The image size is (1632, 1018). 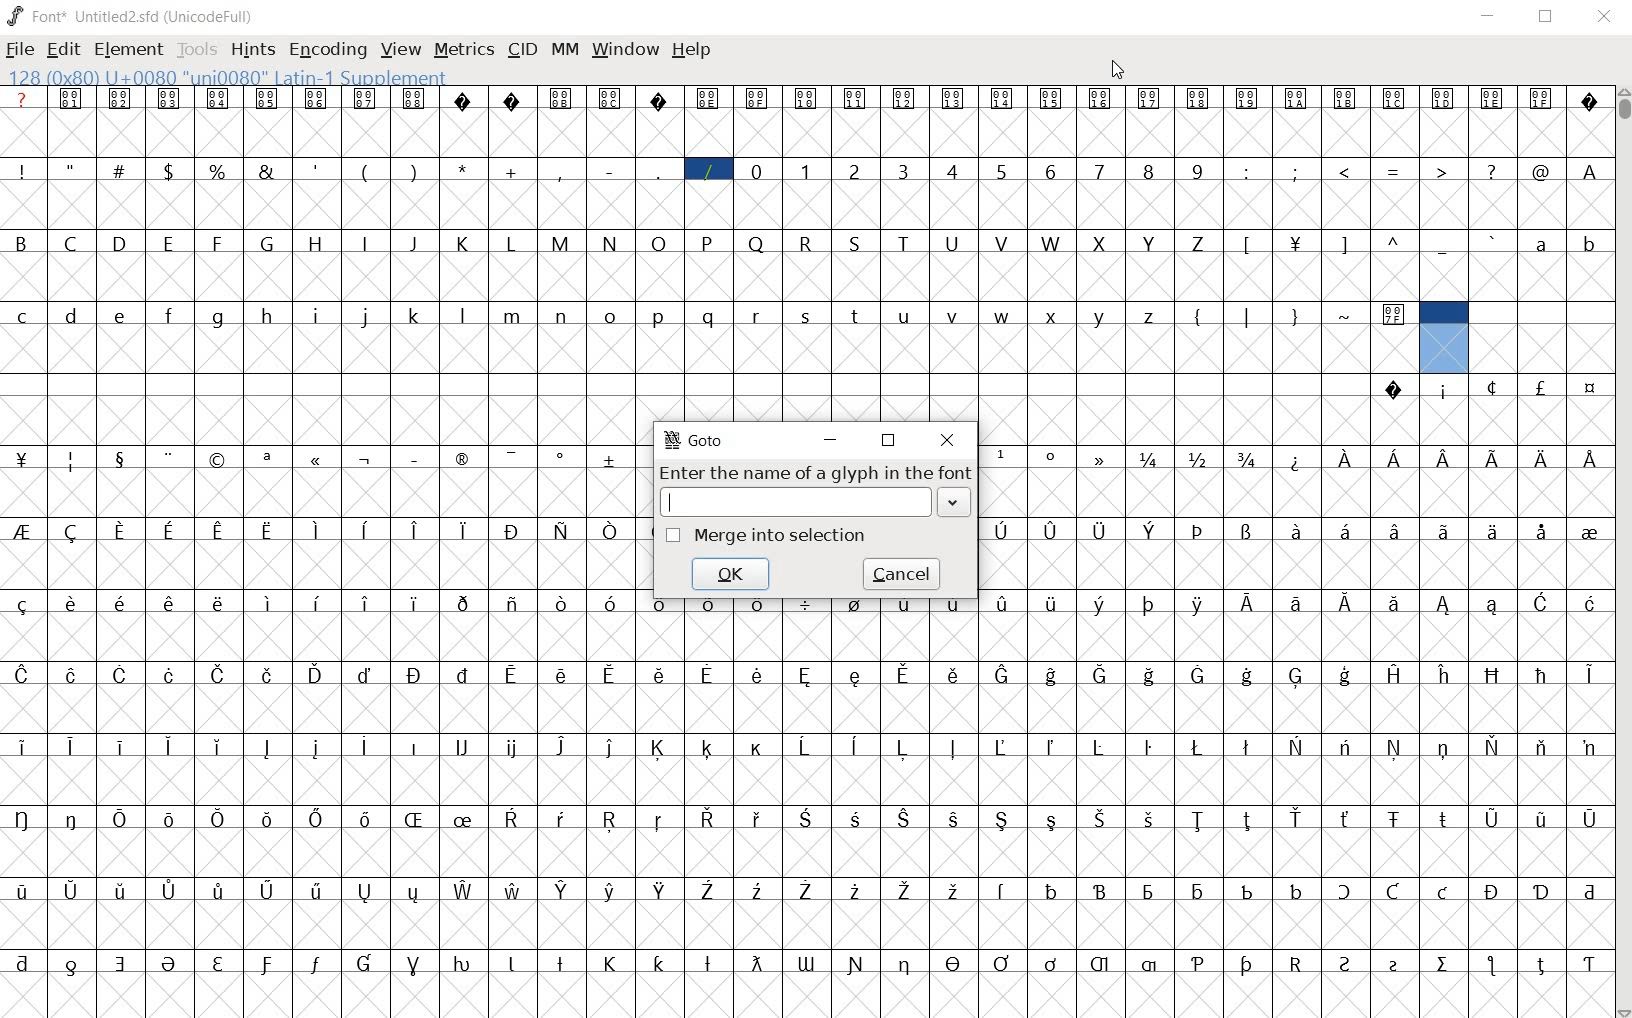 I want to click on Symbol, so click(x=369, y=890).